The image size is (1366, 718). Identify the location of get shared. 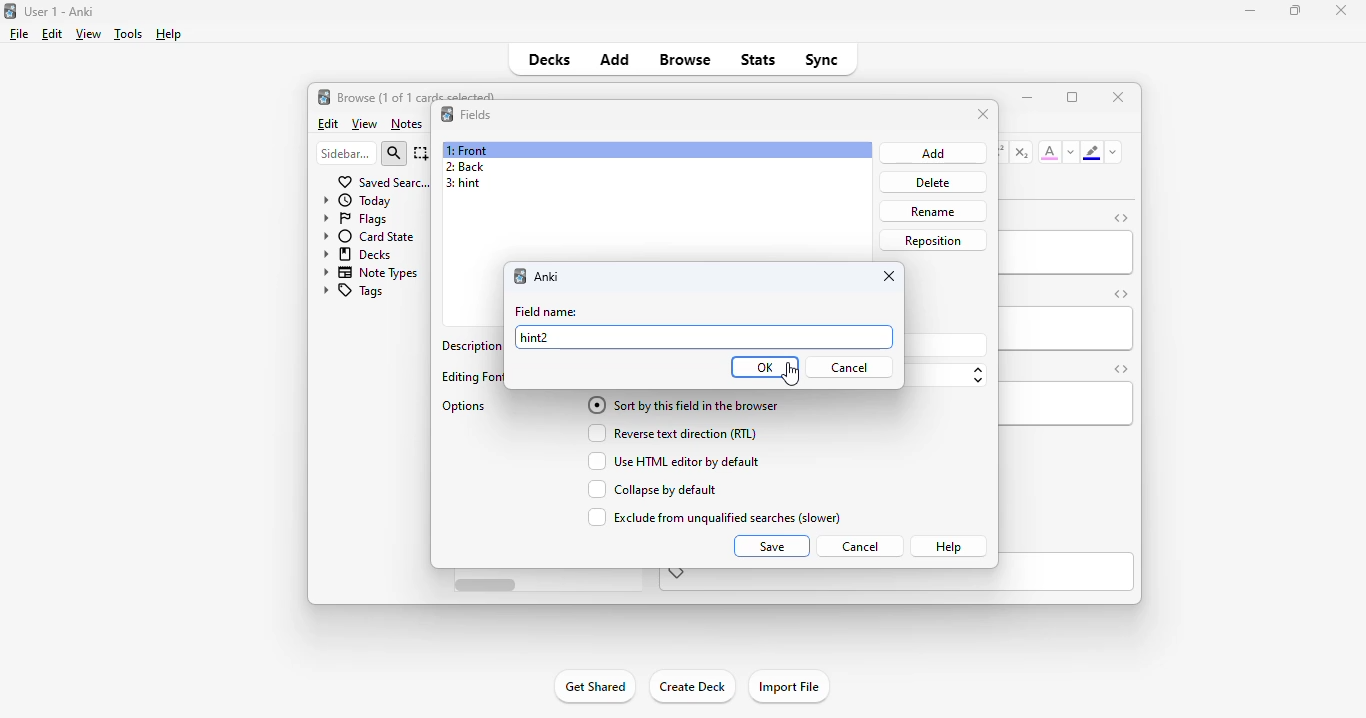
(594, 686).